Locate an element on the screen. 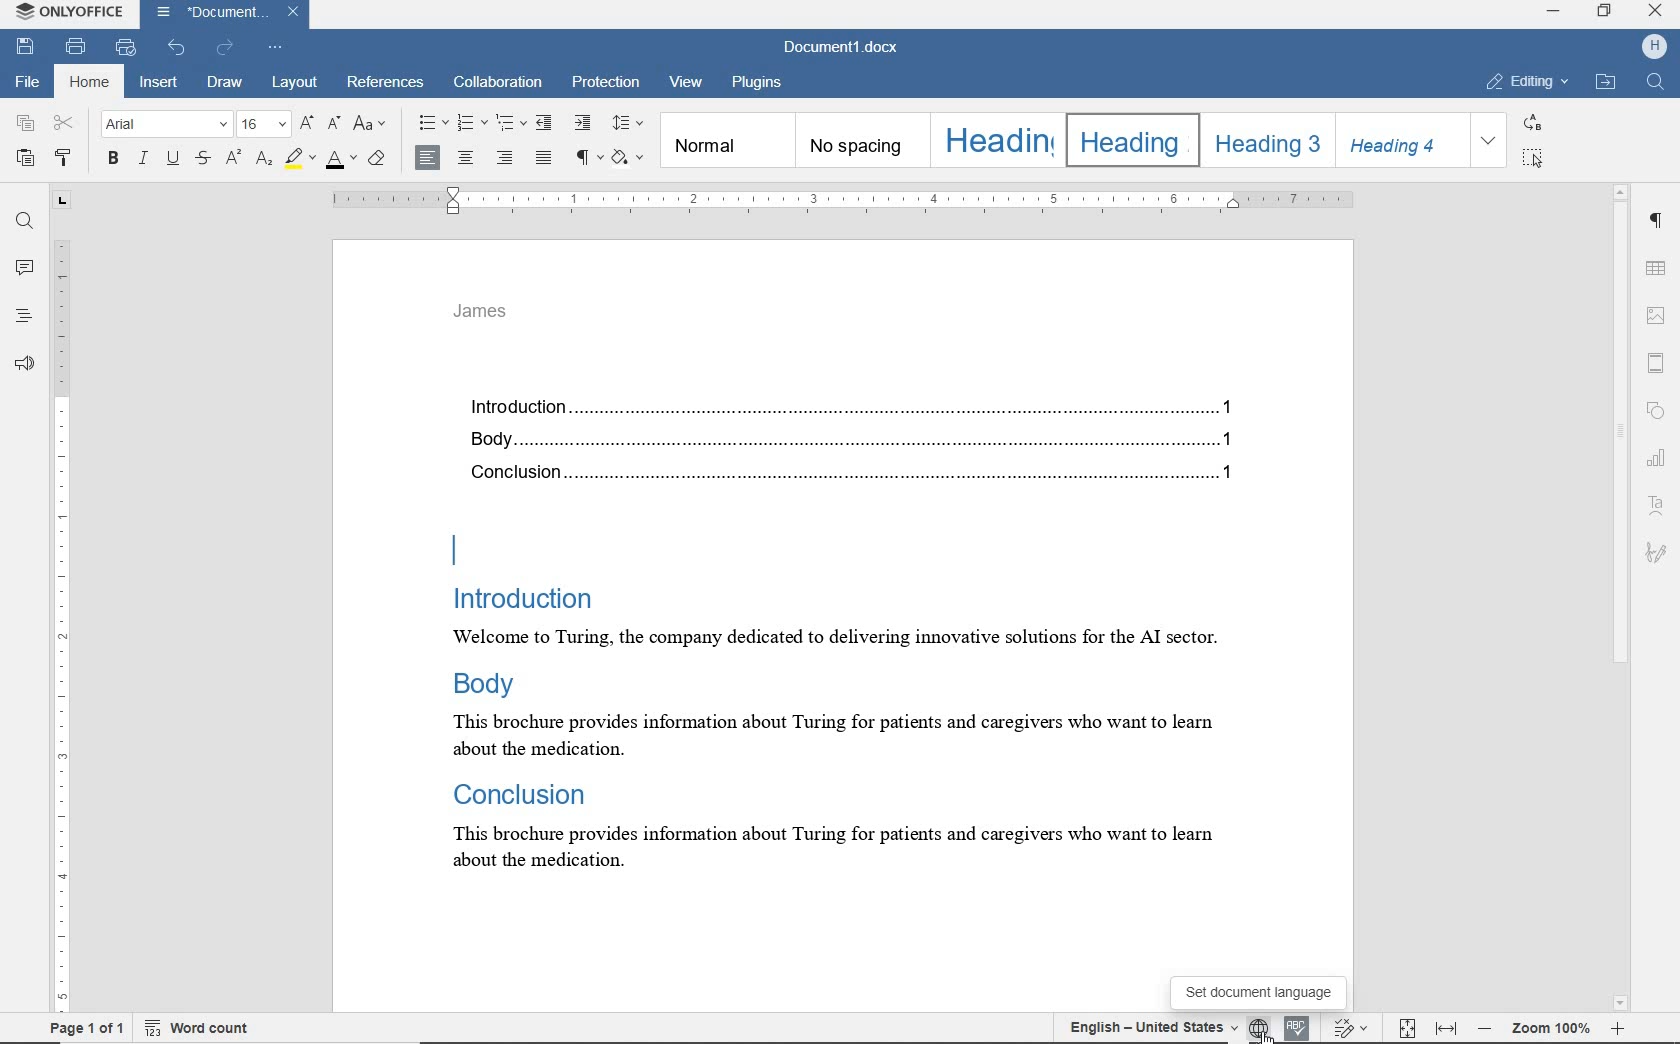 This screenshot has width=1680, height=1044. change case is located at coordinates (373, 125).